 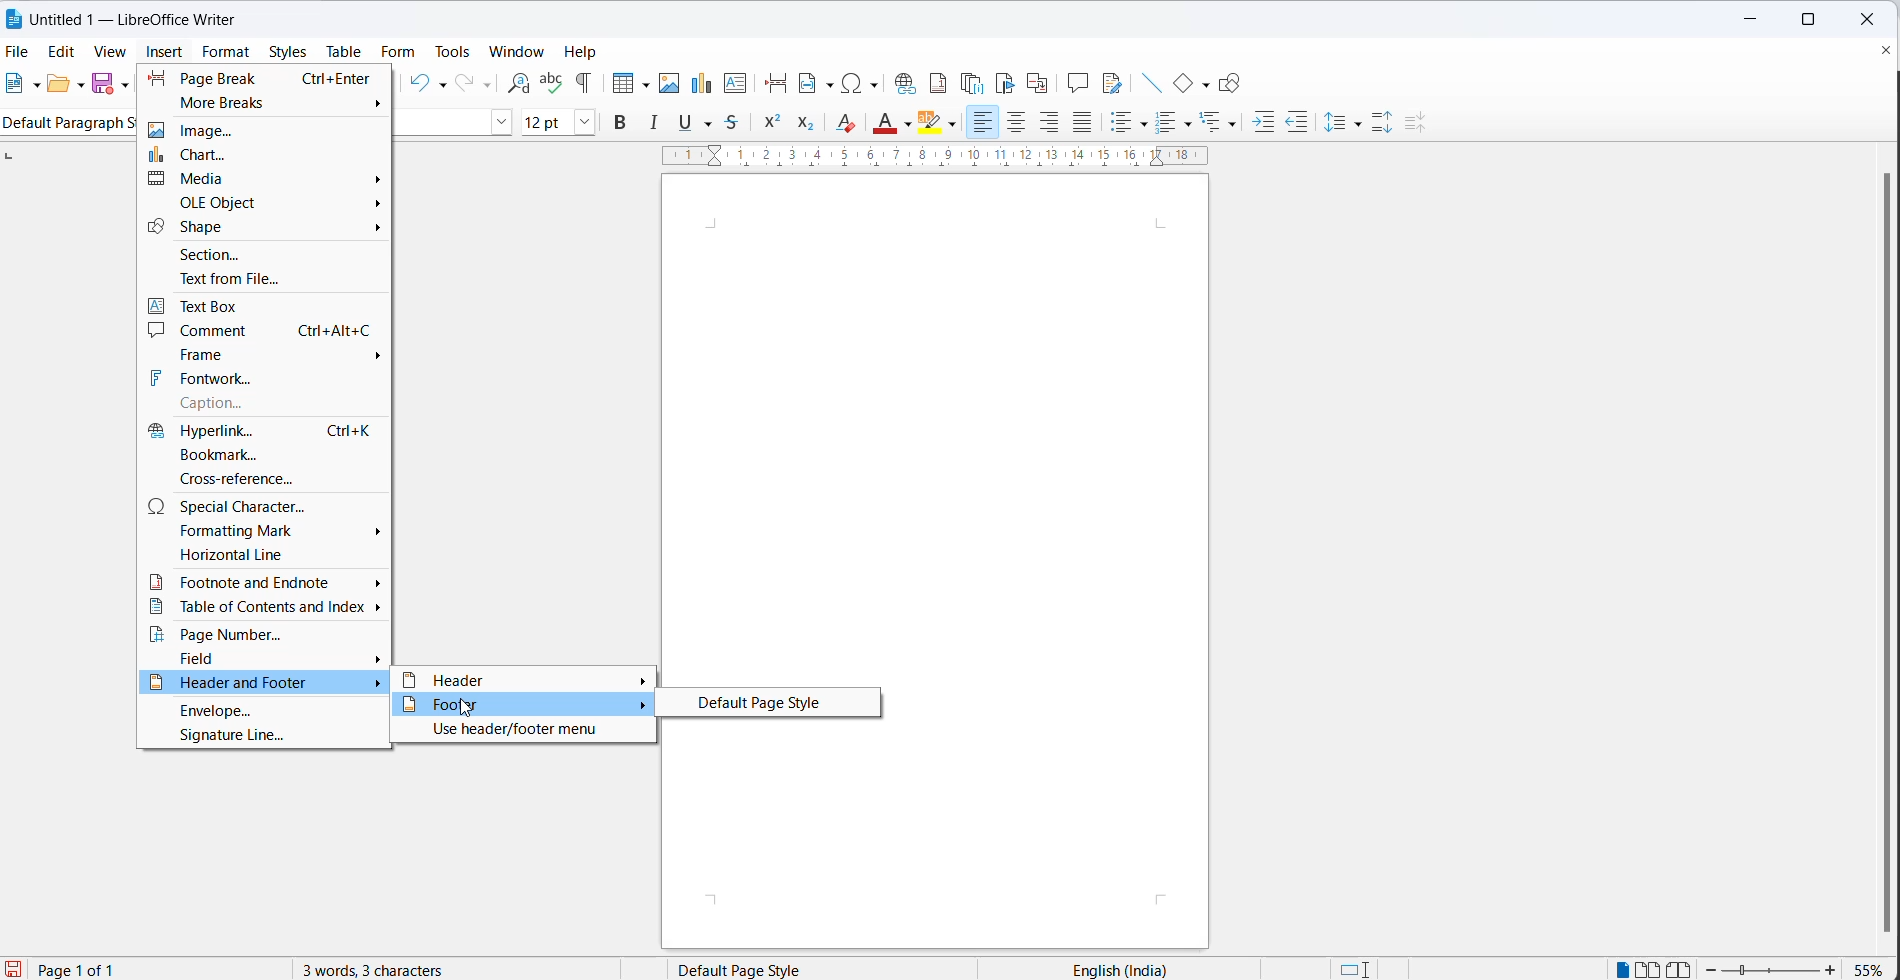 I want to click on open, so click(x=55, y=85).